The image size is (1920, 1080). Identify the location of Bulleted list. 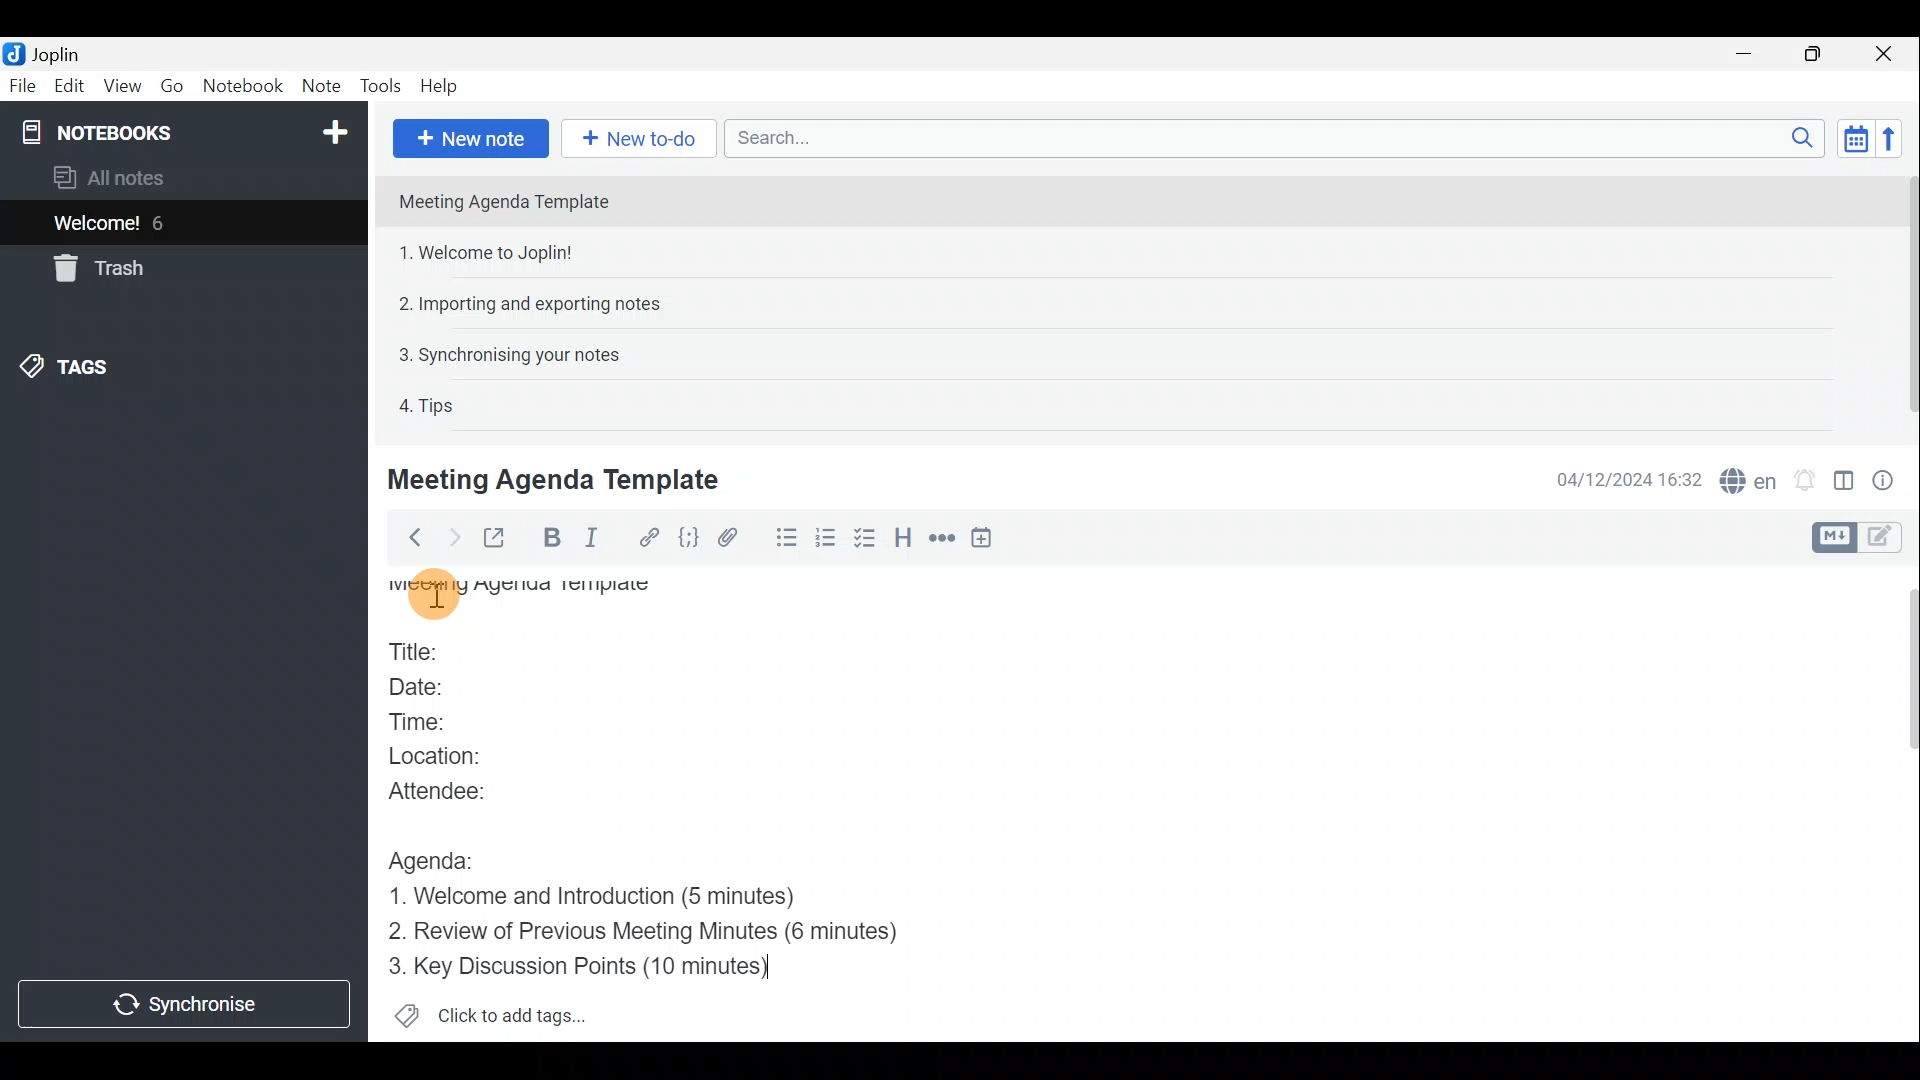
(785, 538).